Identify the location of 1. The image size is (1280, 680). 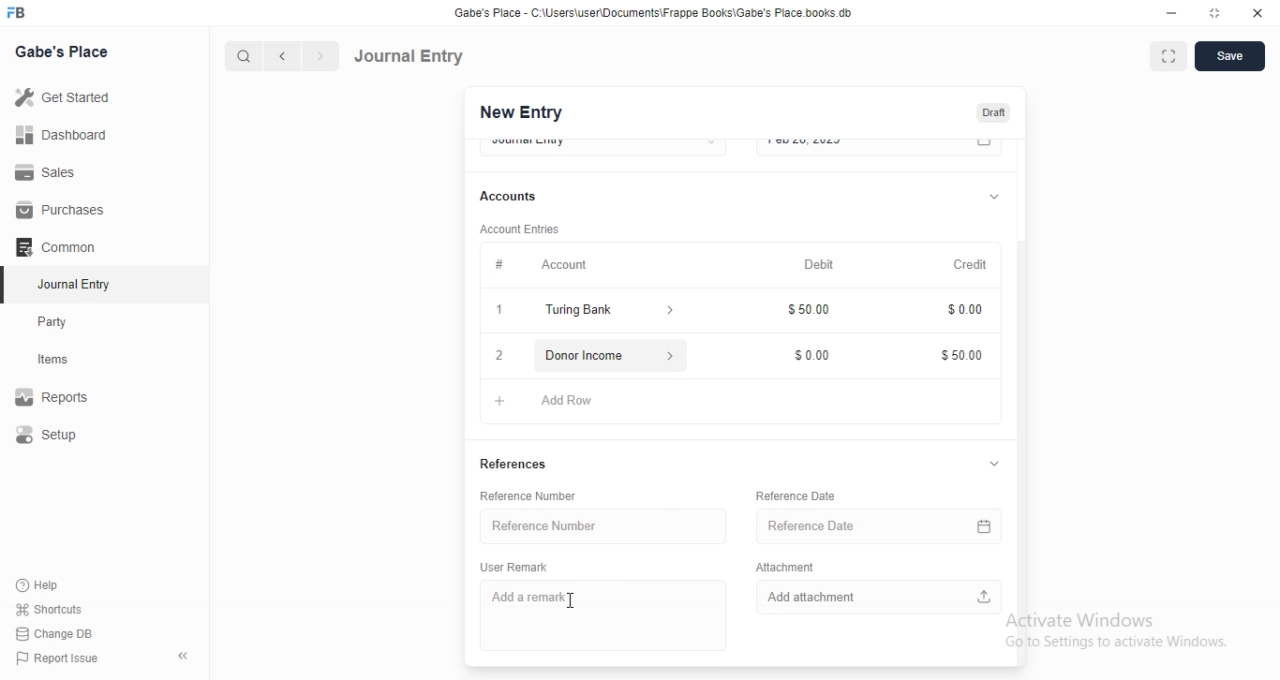
(502, 312).